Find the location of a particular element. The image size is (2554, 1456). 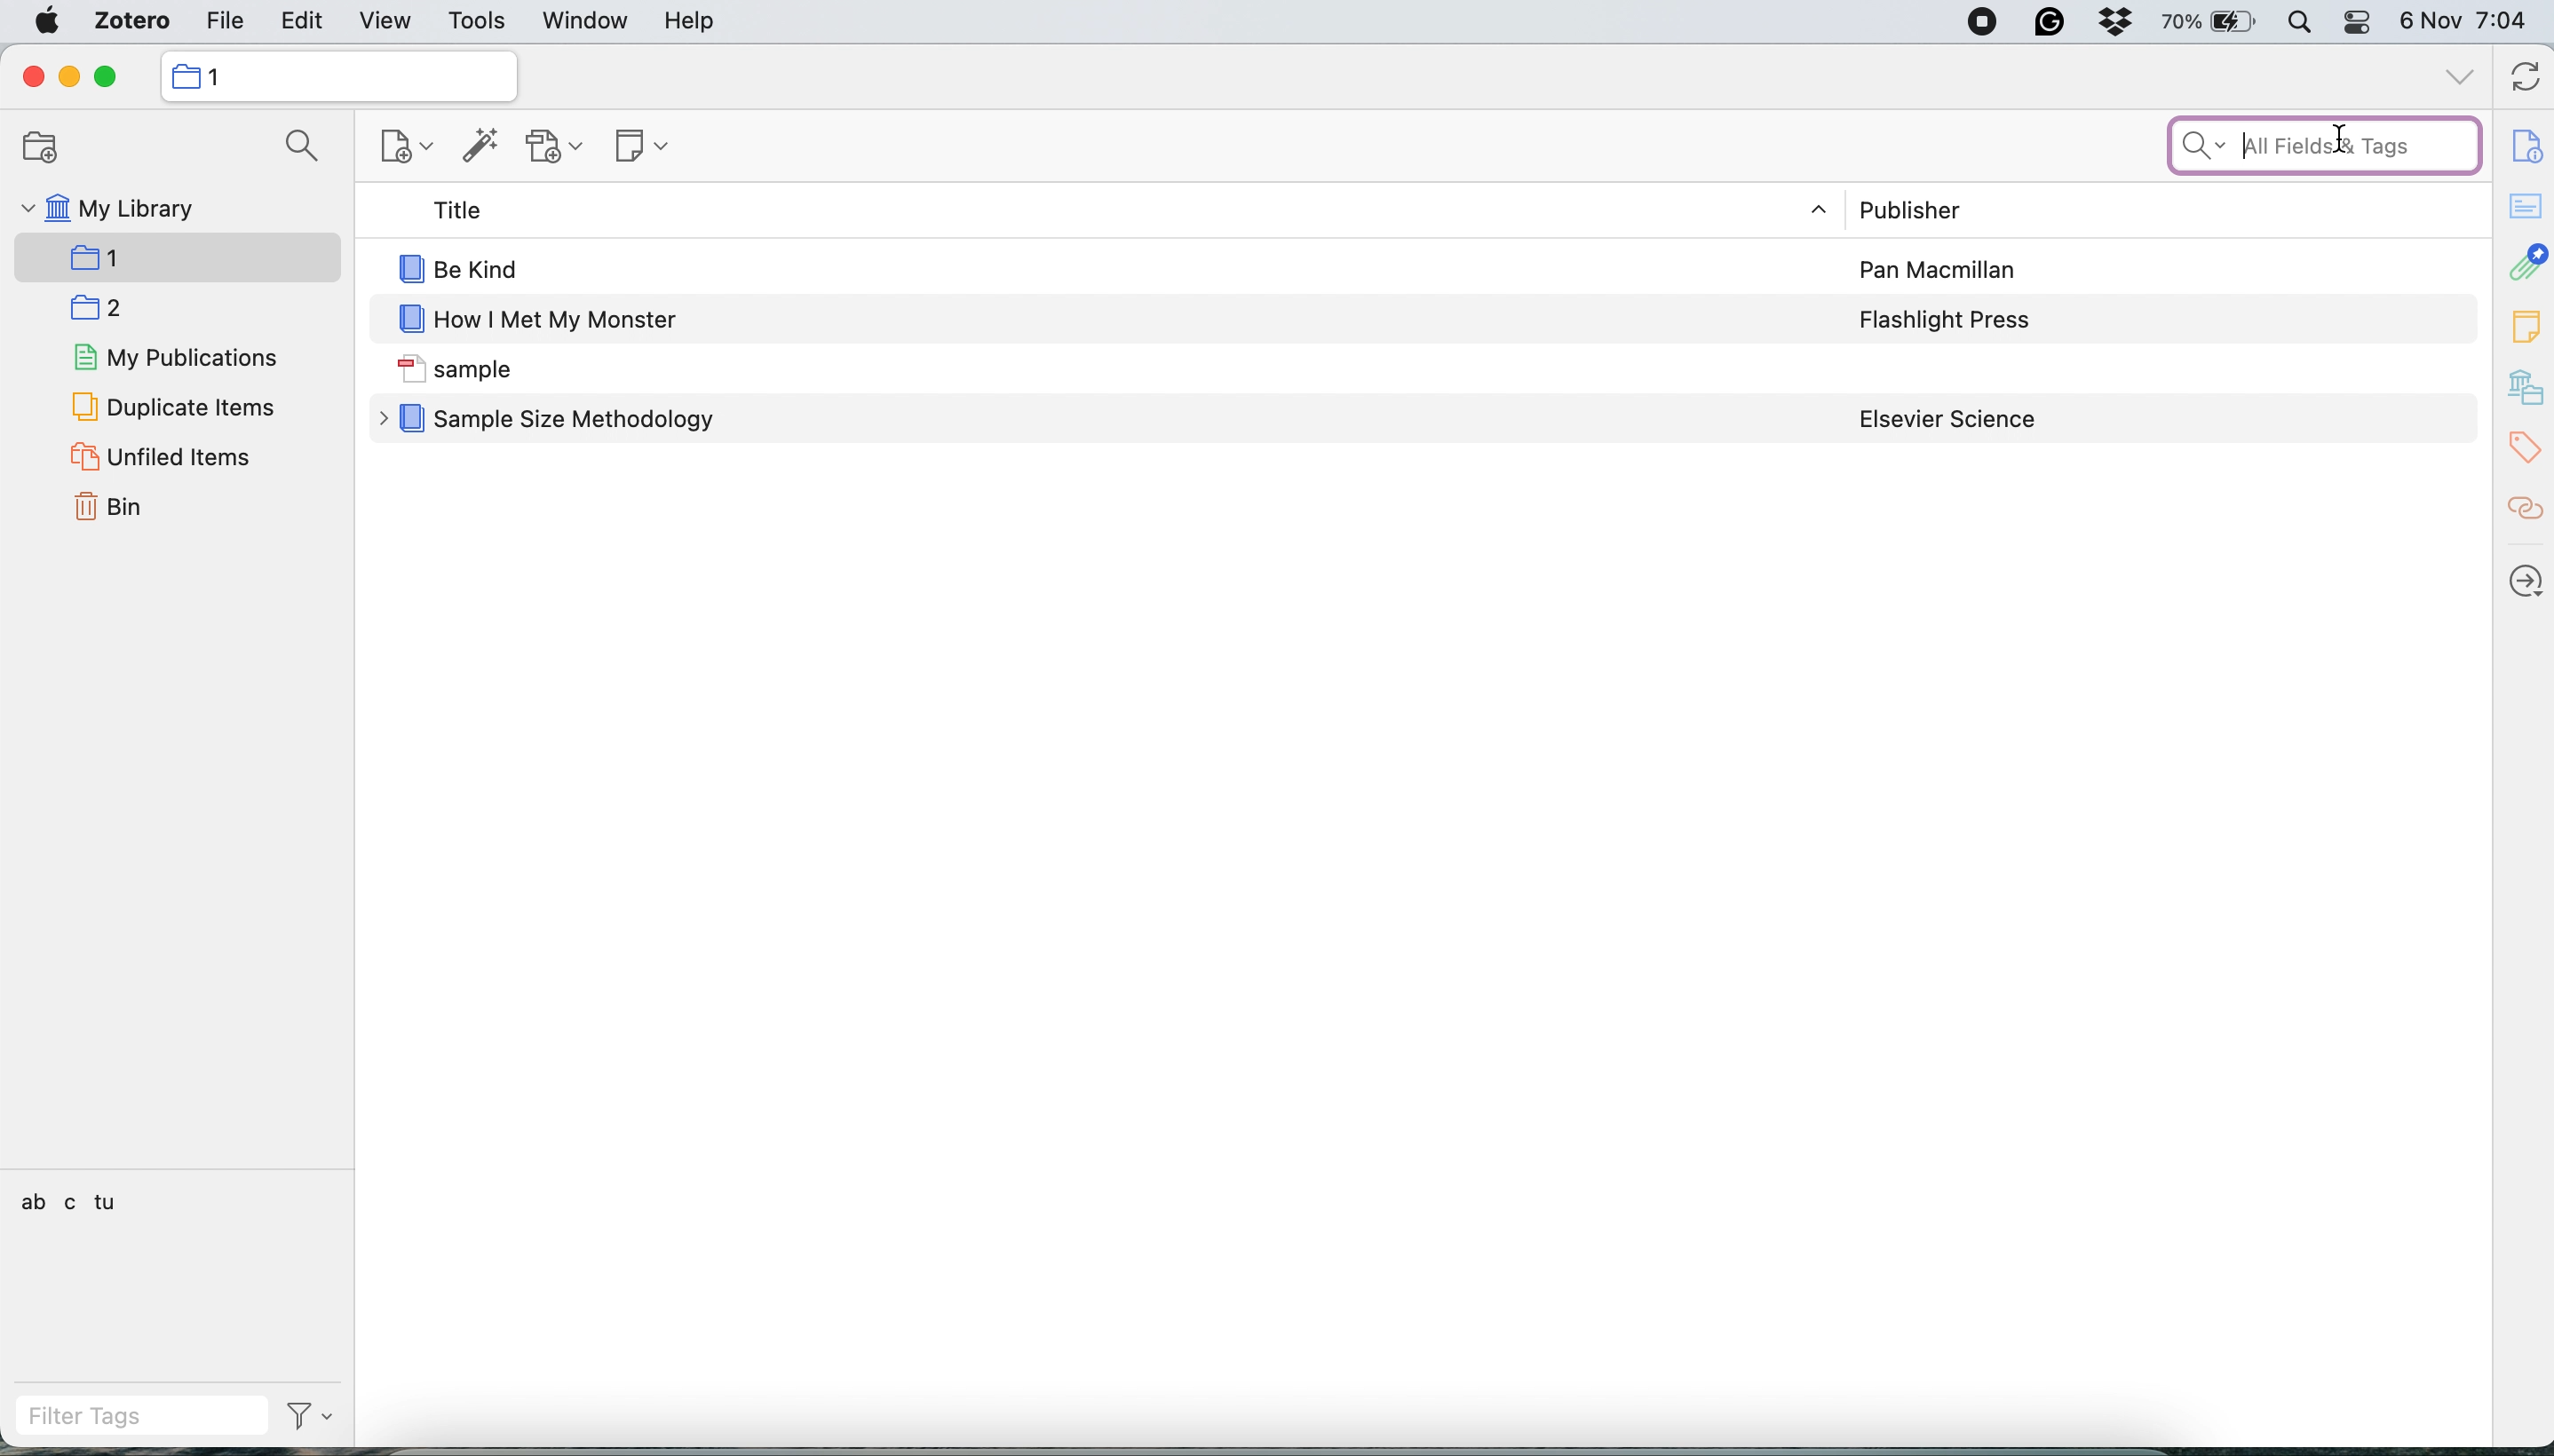

collection 2 is located at coordinates (106, 309).